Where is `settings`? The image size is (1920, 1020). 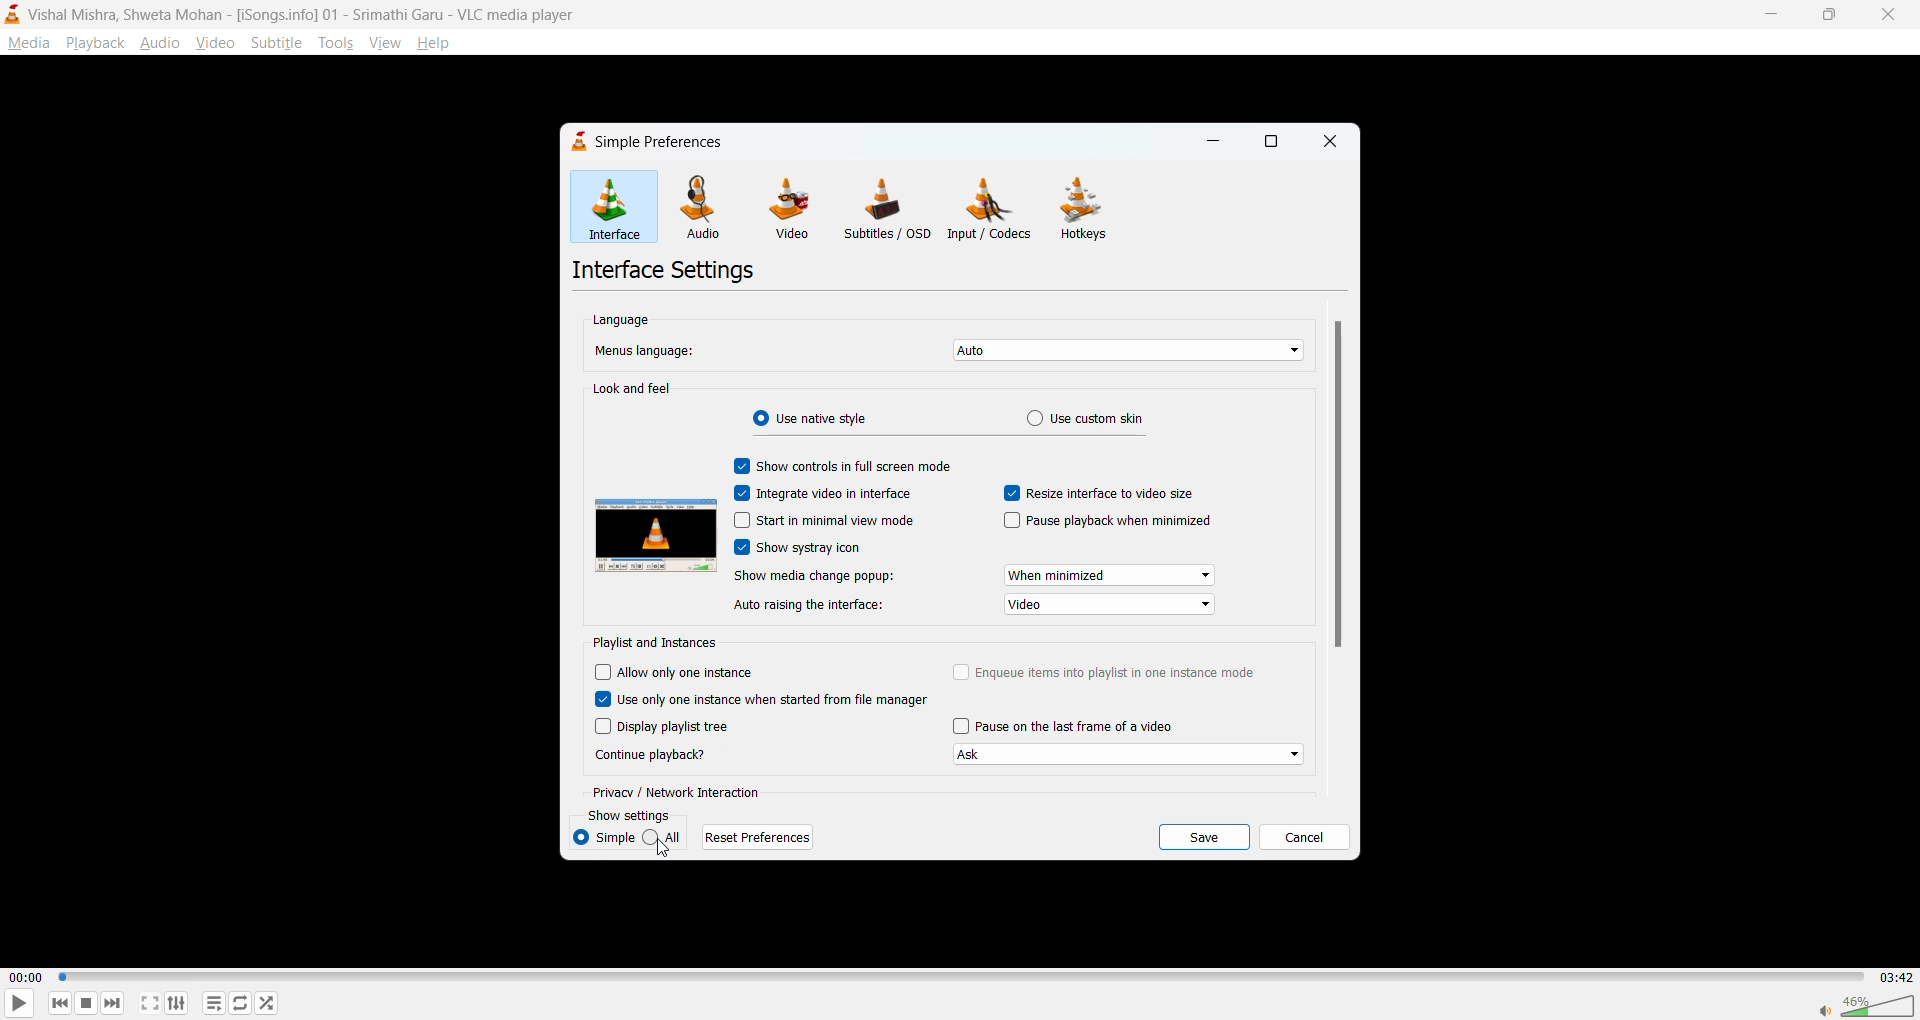
settings is located at coordinates (177, 1002).